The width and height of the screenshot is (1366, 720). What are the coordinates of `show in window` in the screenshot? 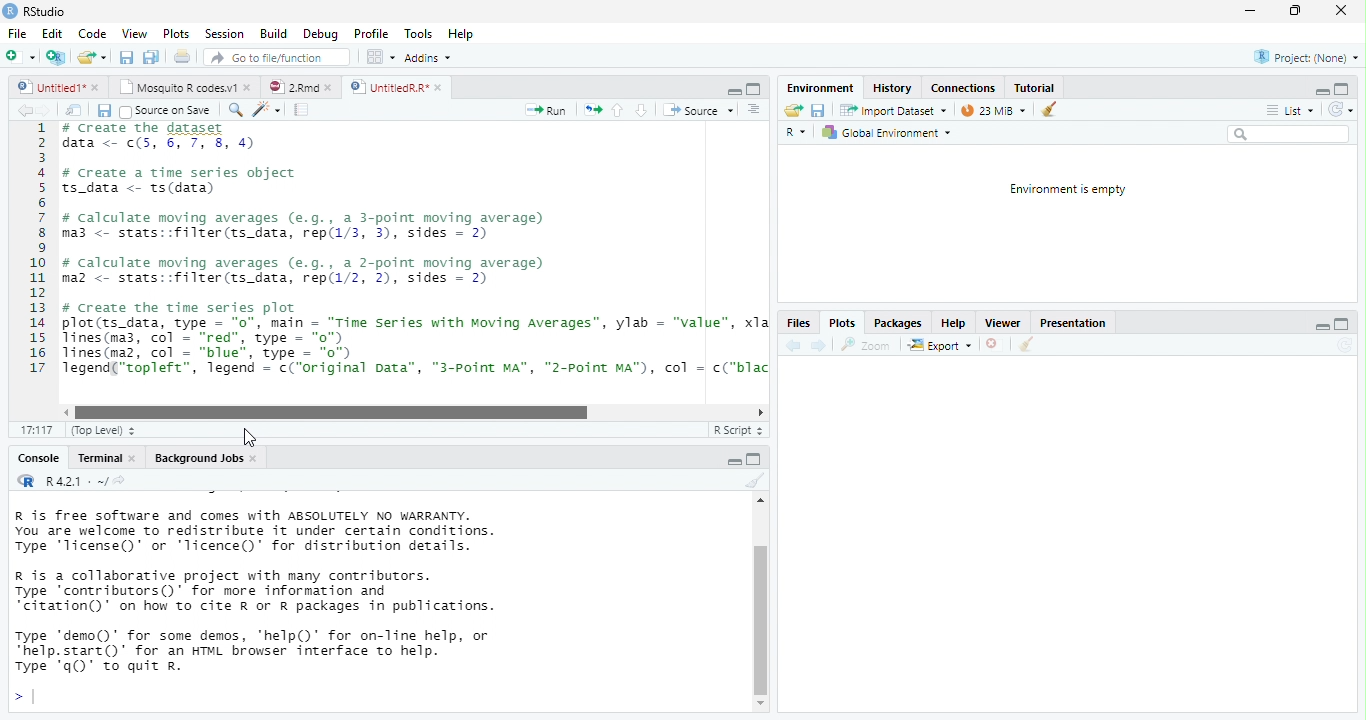 It's located at (75, 110).